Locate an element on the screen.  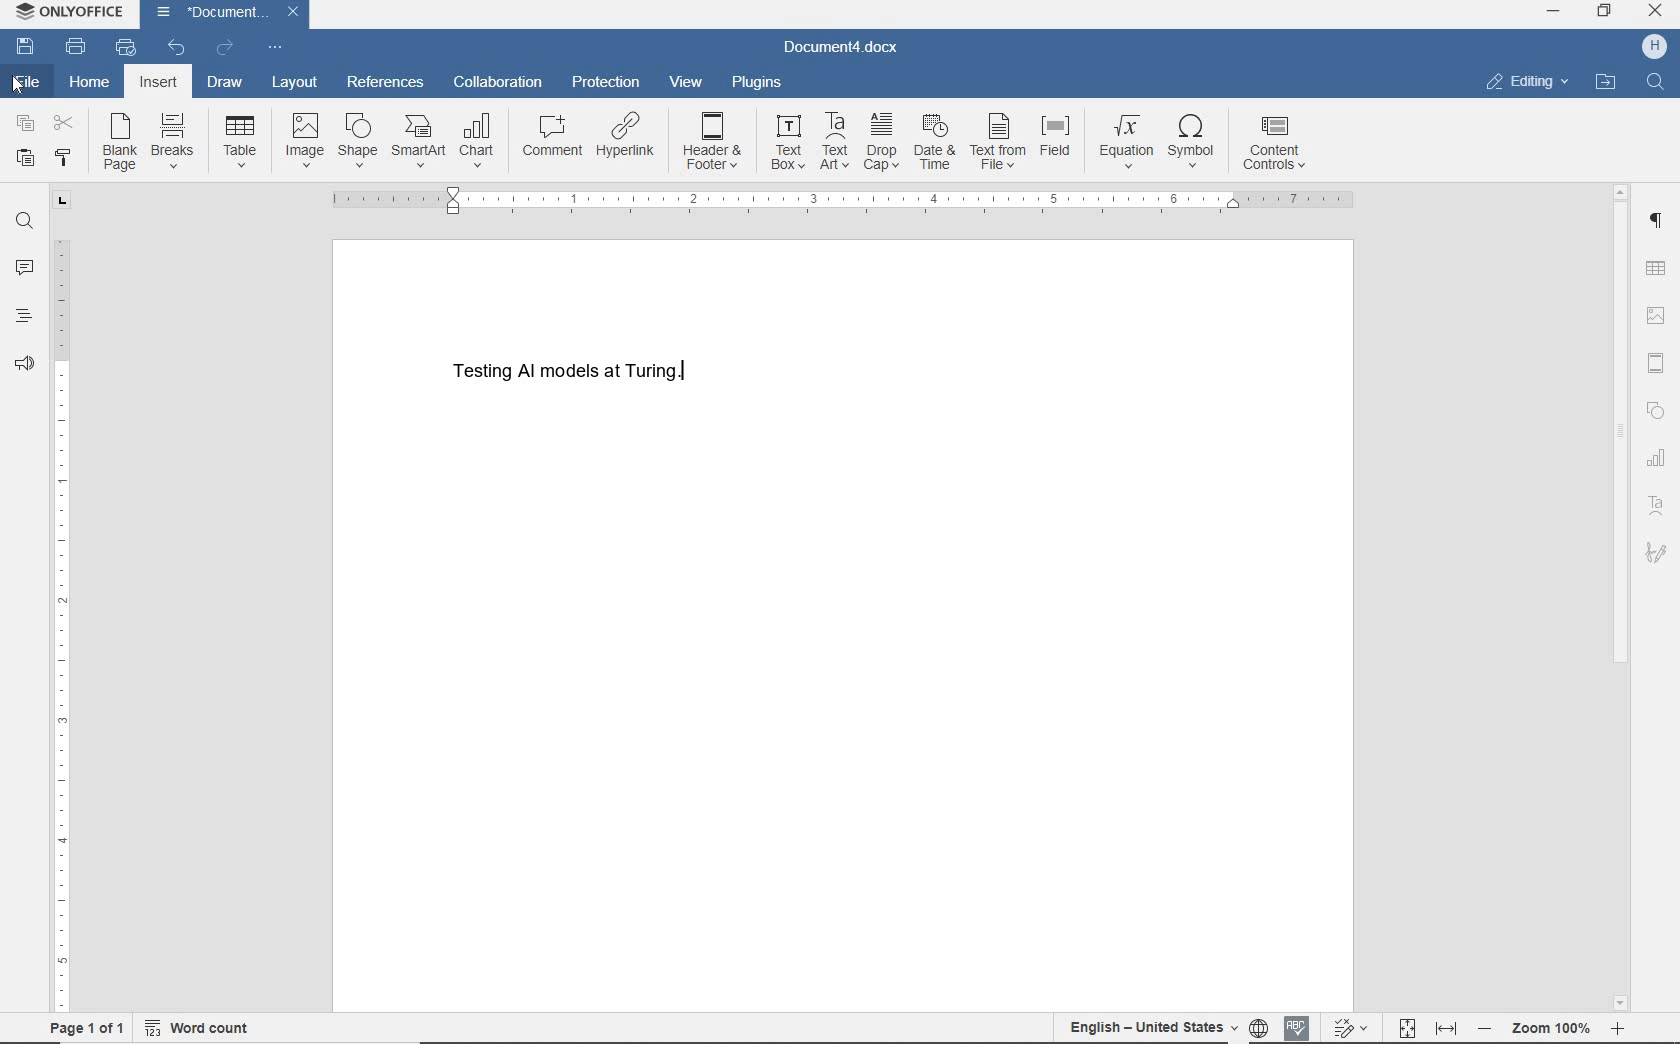
MINIMIZE is located at coordinates (1553, 12).